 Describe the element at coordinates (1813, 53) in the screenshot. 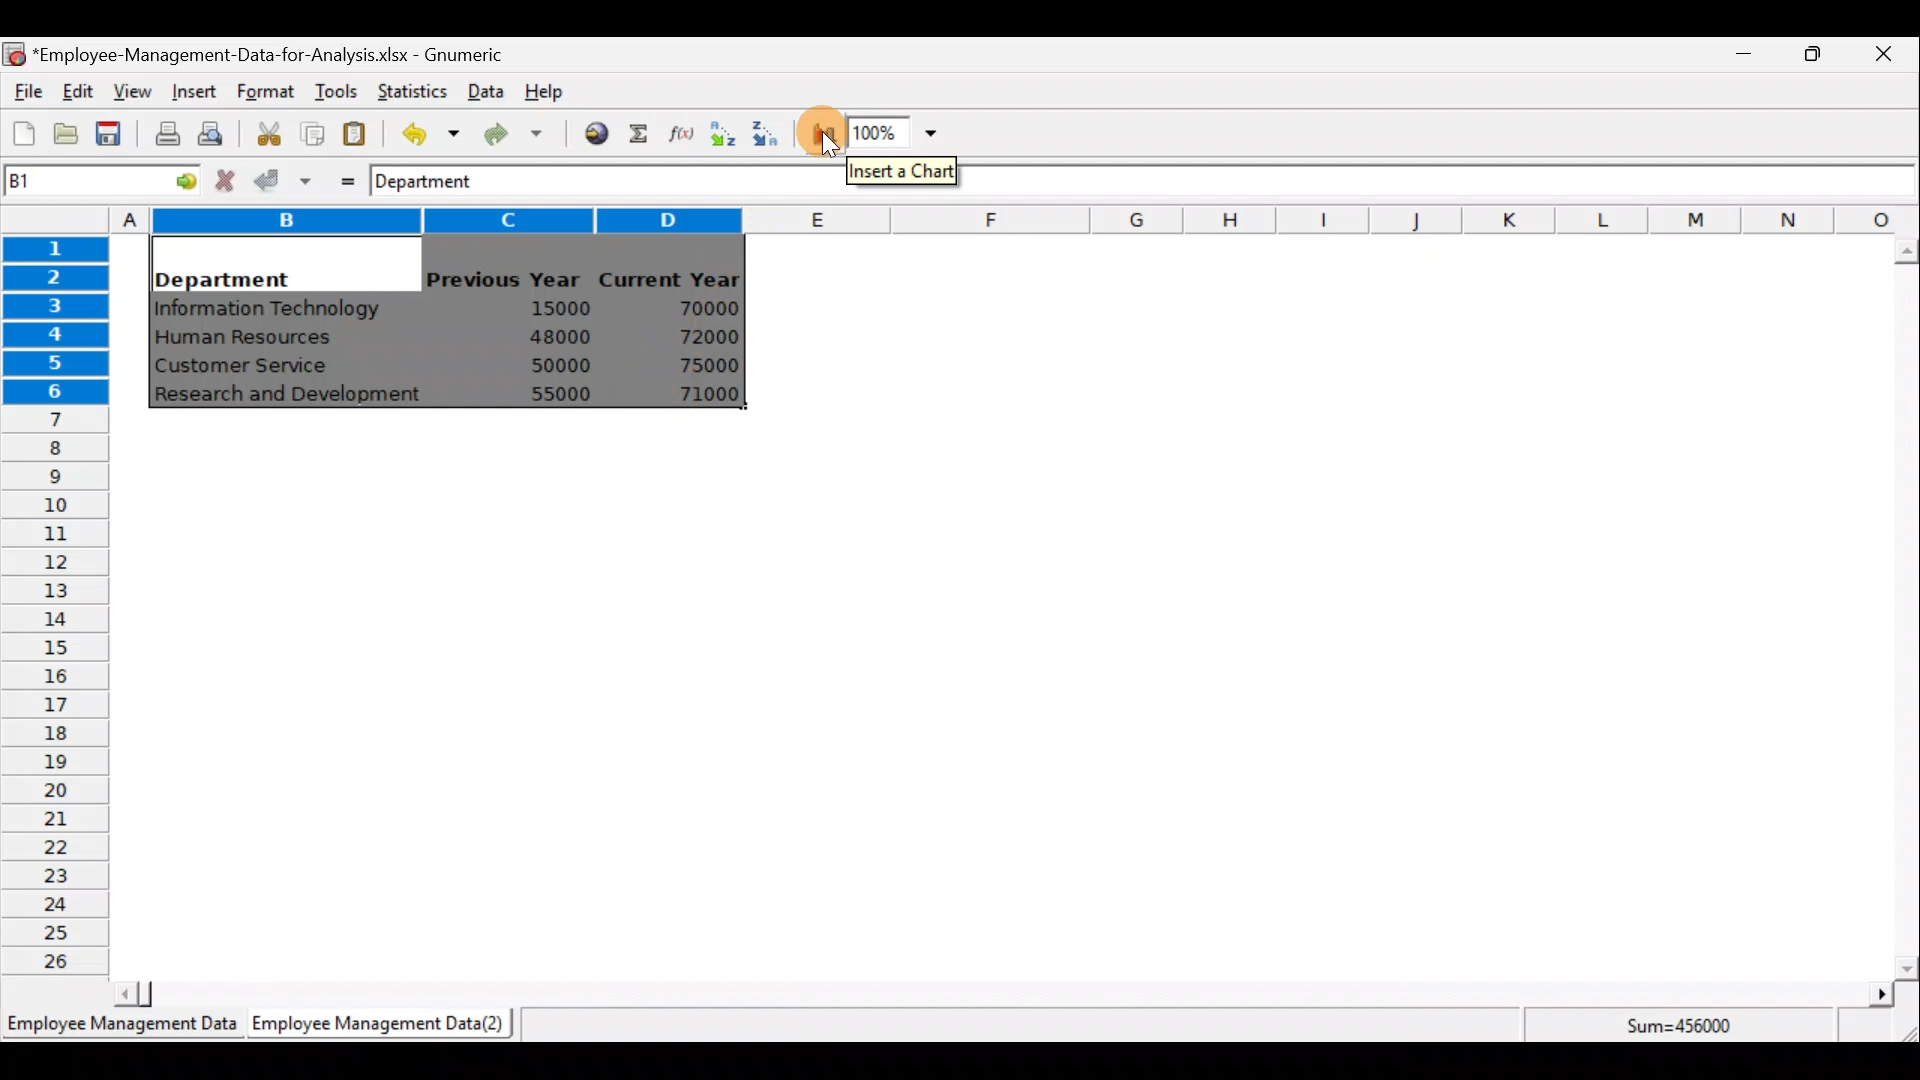

I see `Maximize` at that location.